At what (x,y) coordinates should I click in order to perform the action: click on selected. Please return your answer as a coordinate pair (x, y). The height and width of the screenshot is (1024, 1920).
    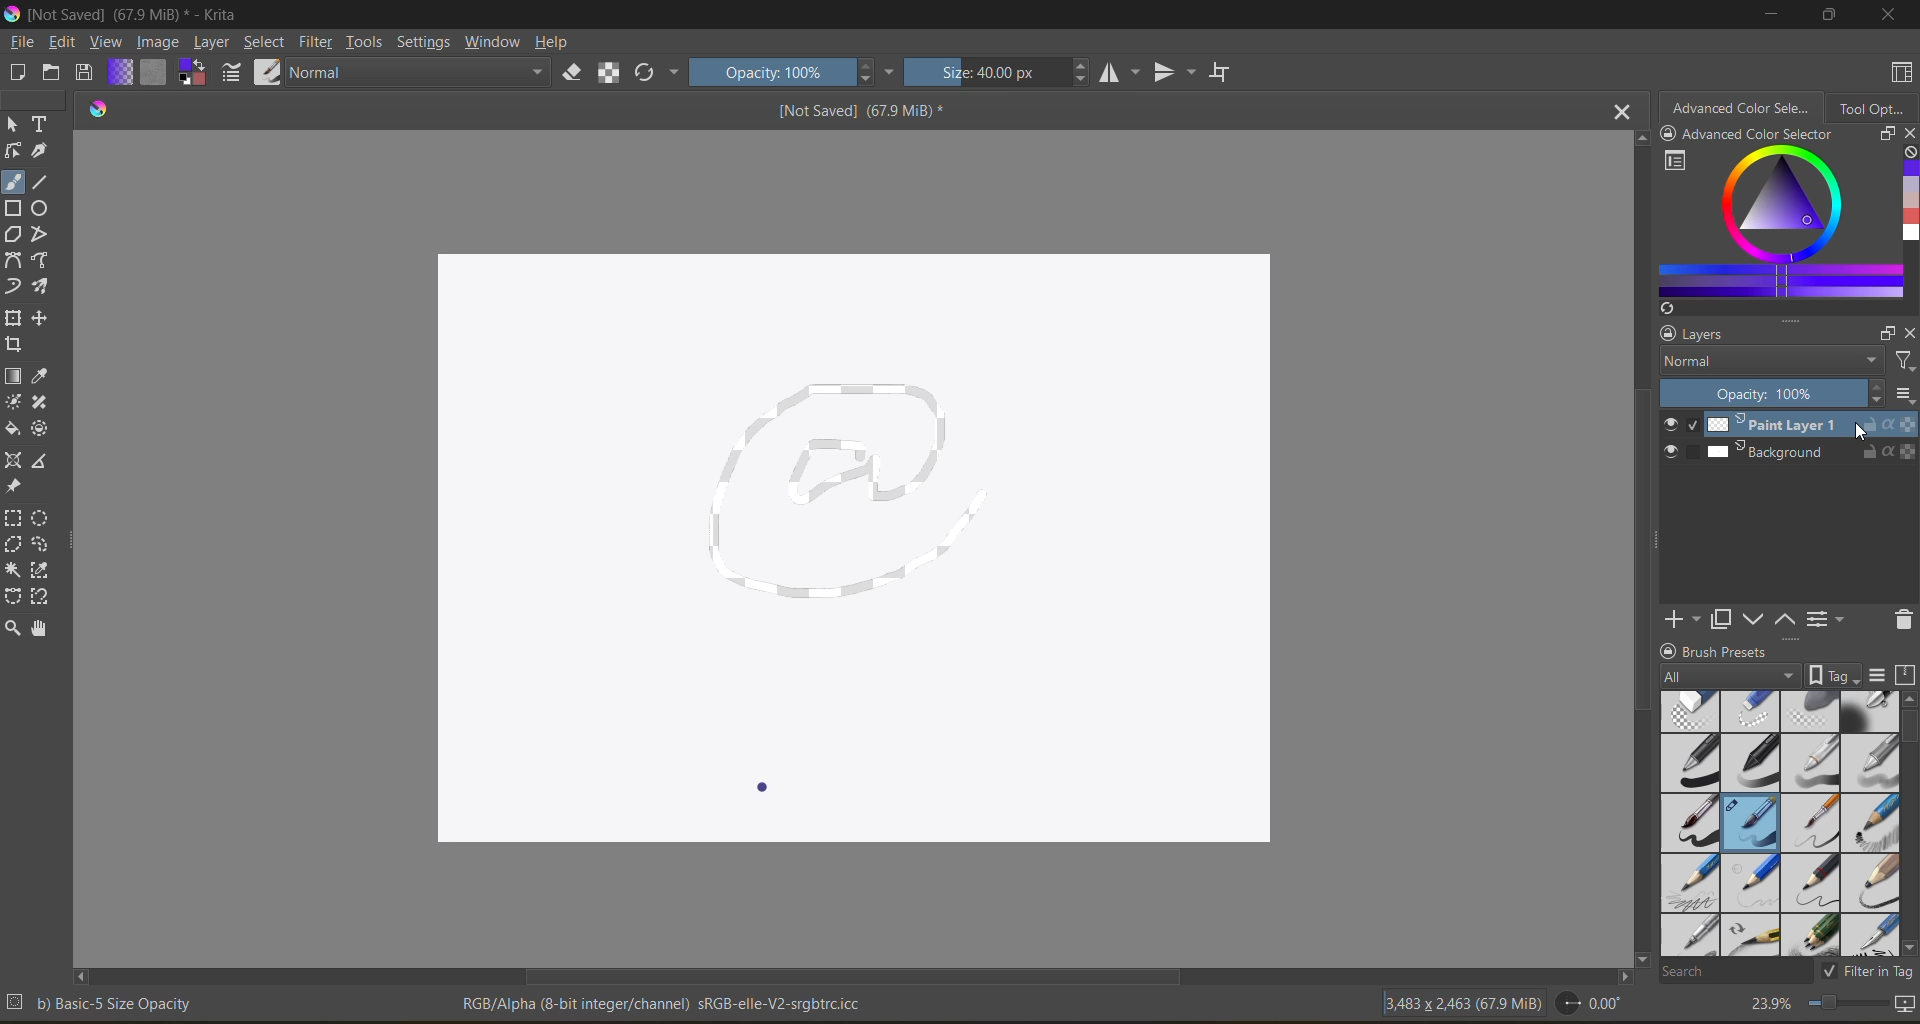
    Looking at the image, I should click on (1693, 424).